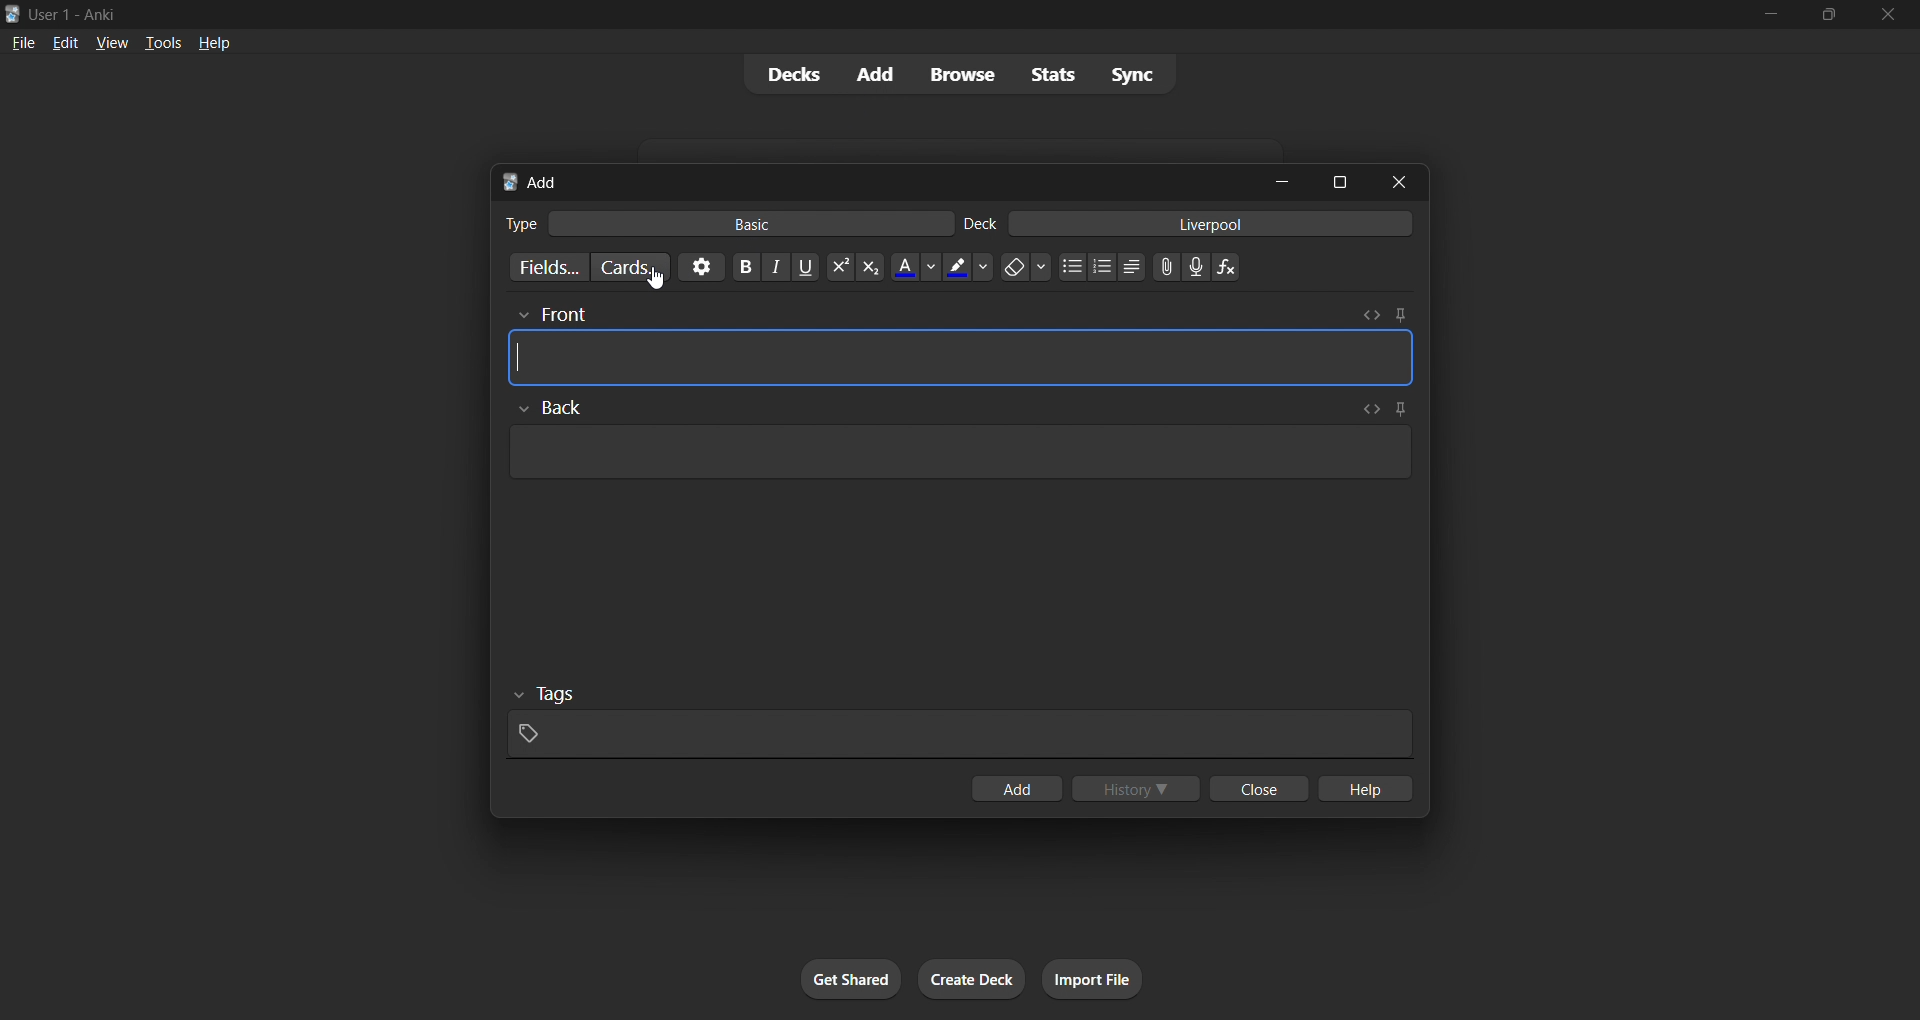 The image size is (1920, 1020). Describe the element at coordinates (1014, 790) in the screenshot. I see `add` at that location.